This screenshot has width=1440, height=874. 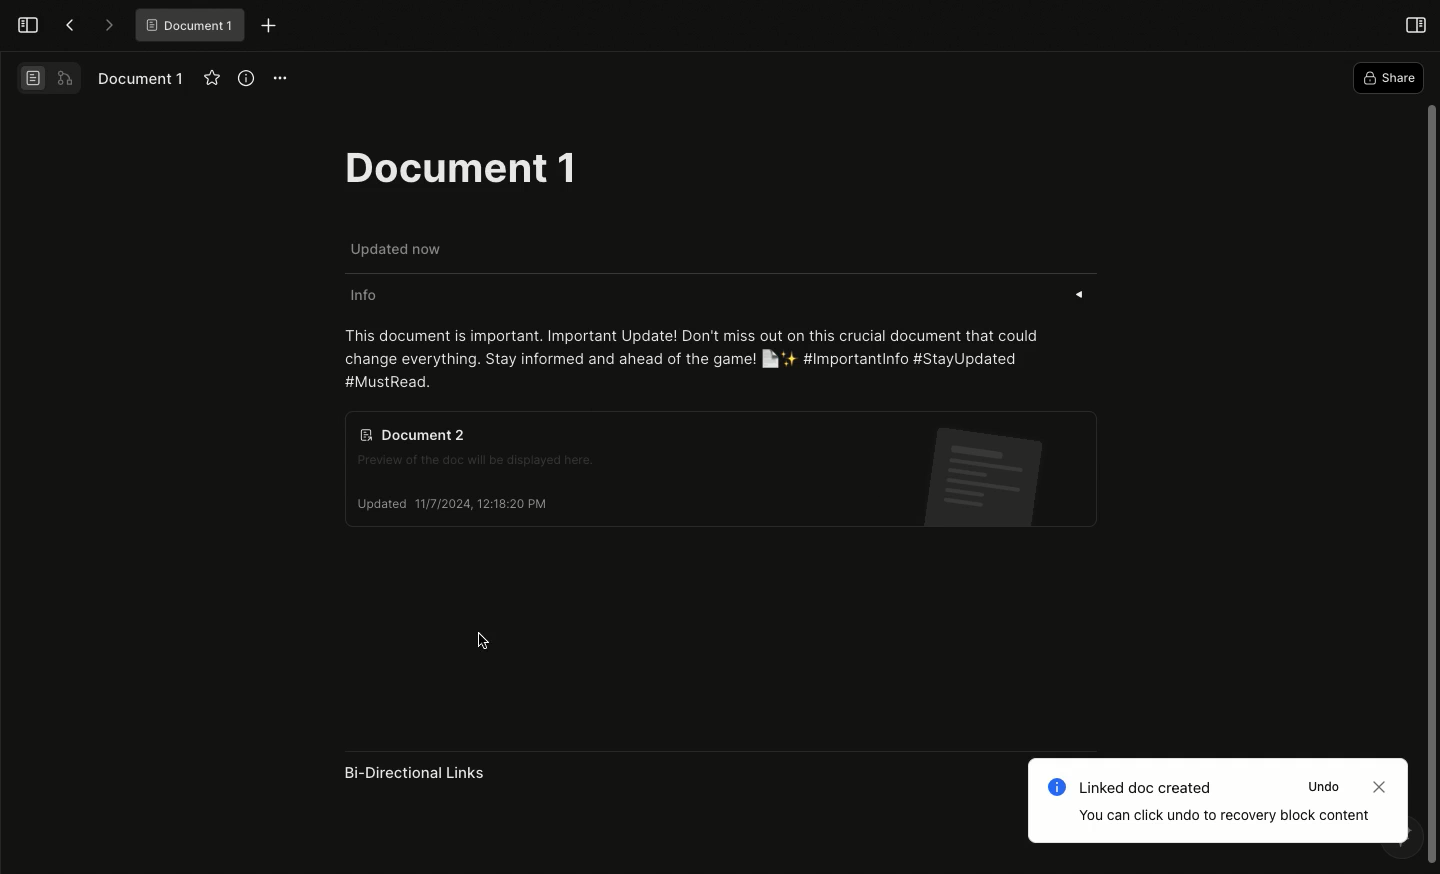 I want to click on You can click undo to recovery block content, so click(x=1233, y=818).